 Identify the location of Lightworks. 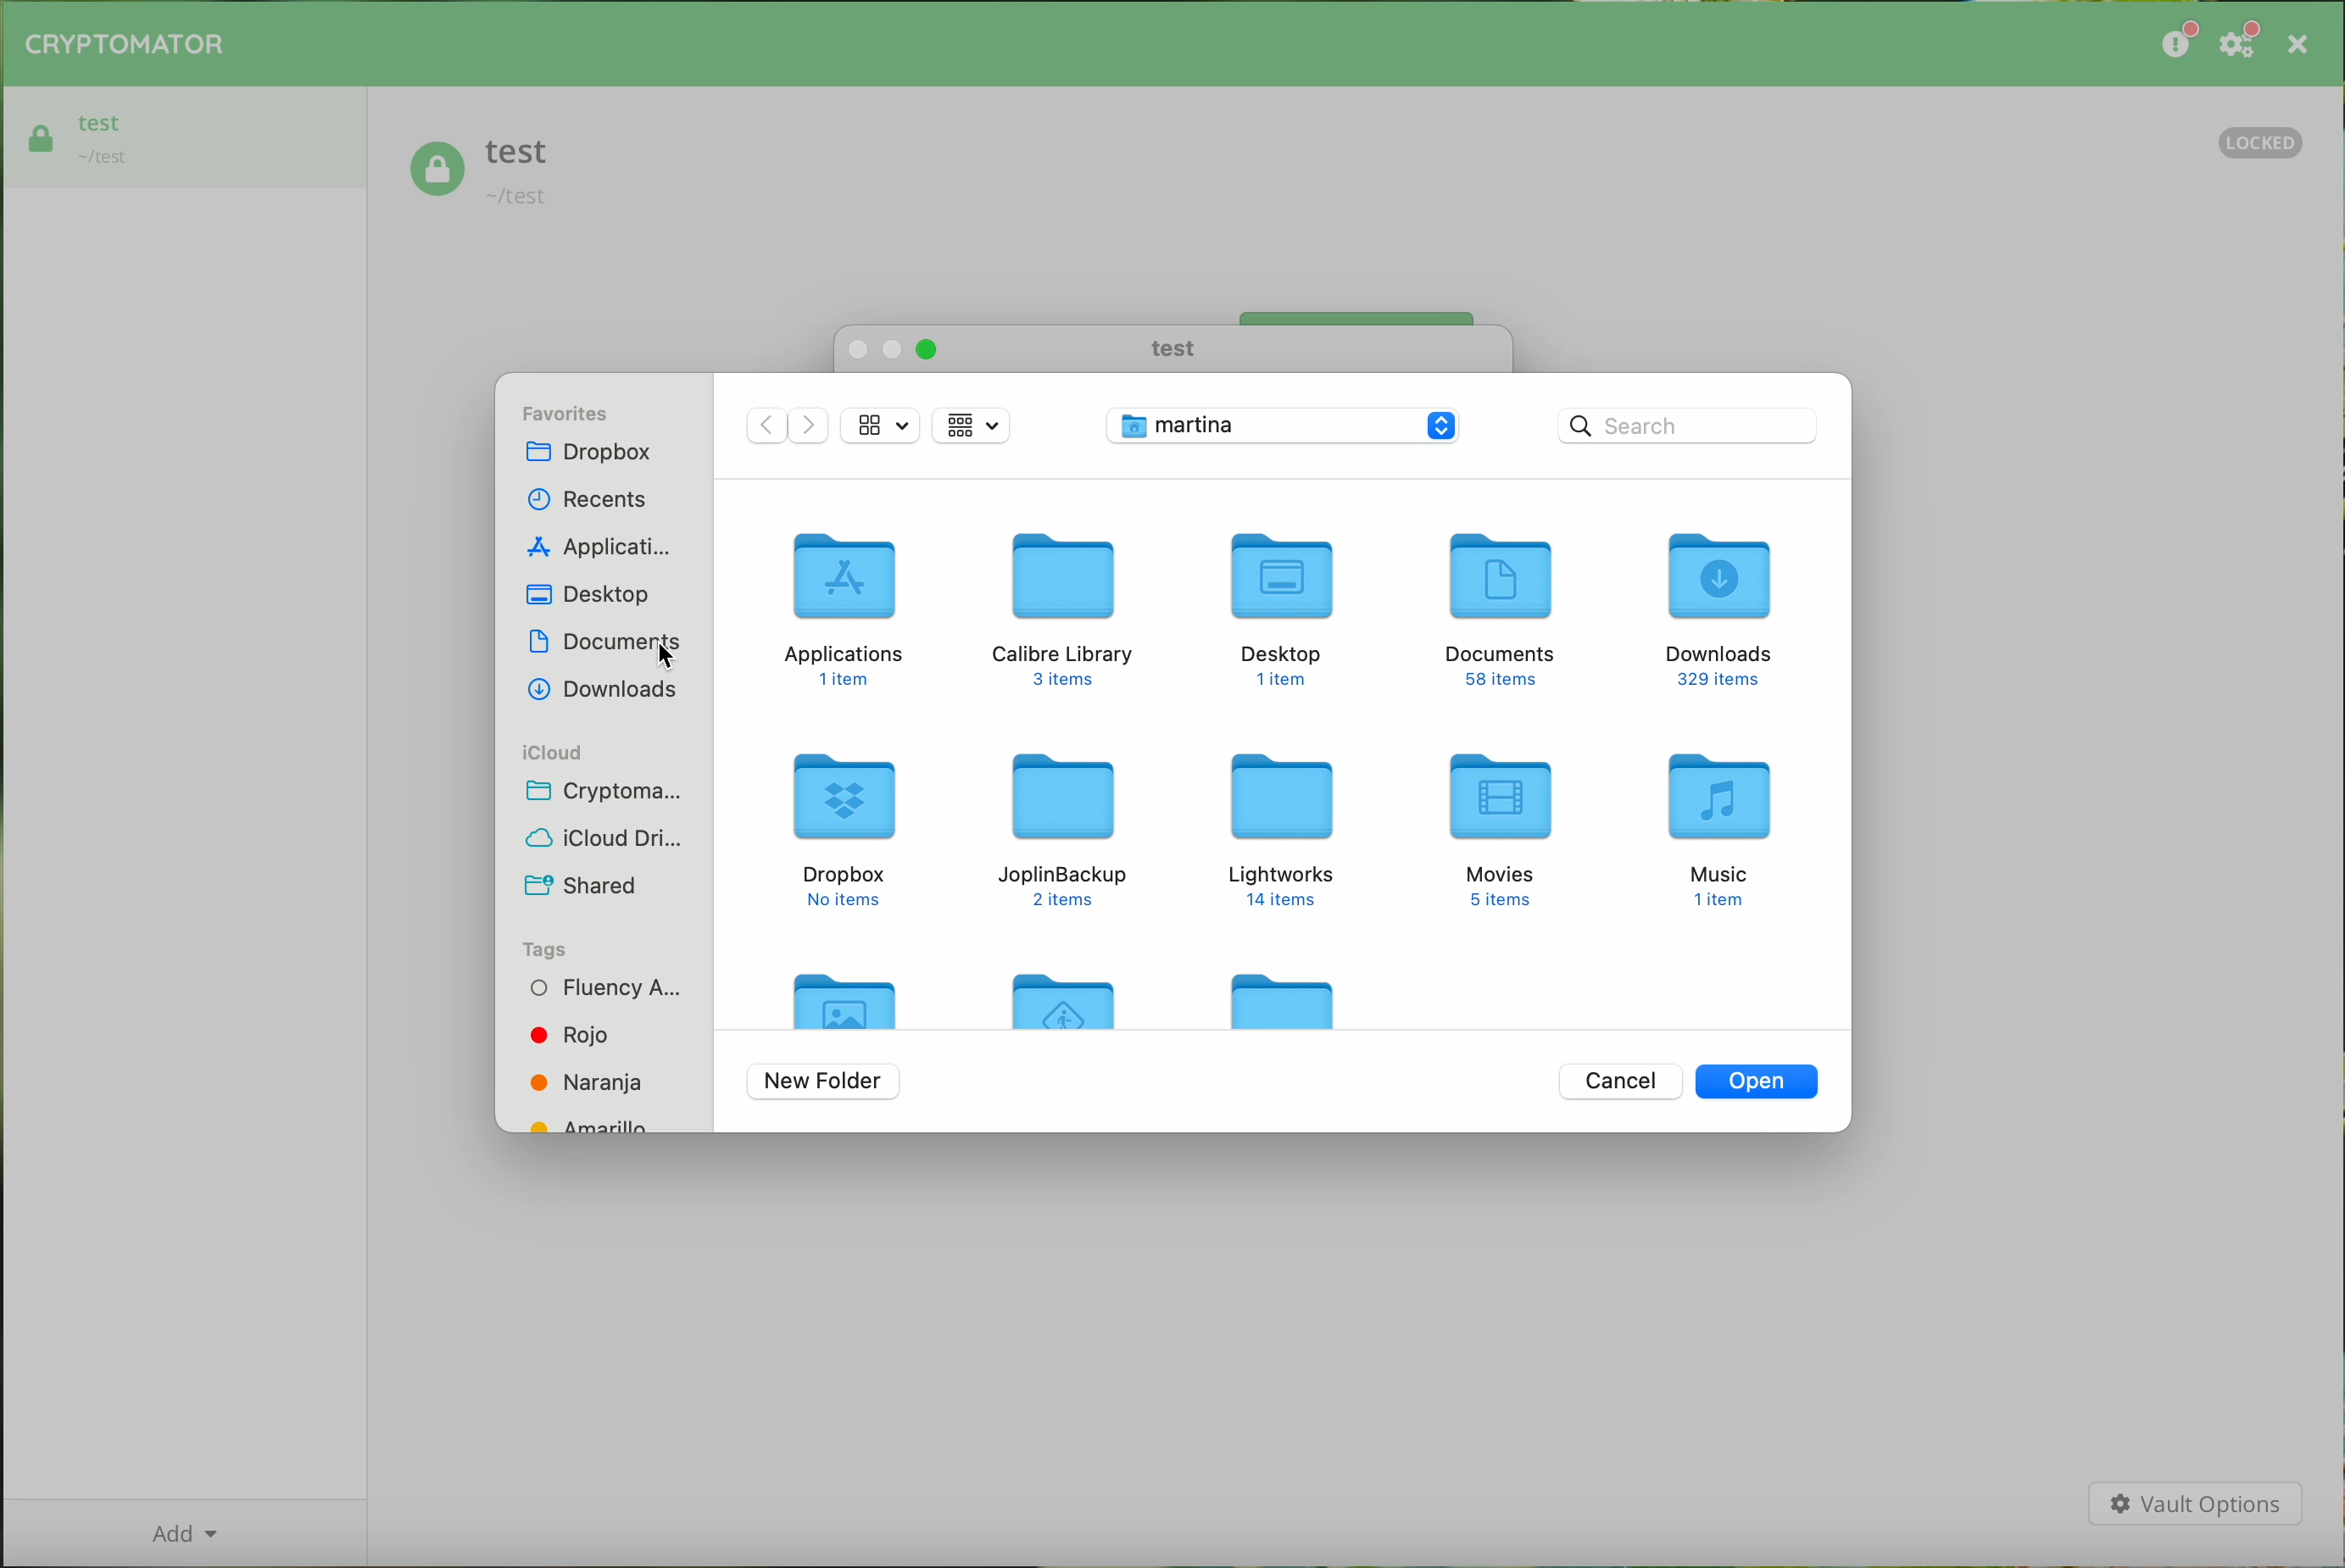
(1282, 830).